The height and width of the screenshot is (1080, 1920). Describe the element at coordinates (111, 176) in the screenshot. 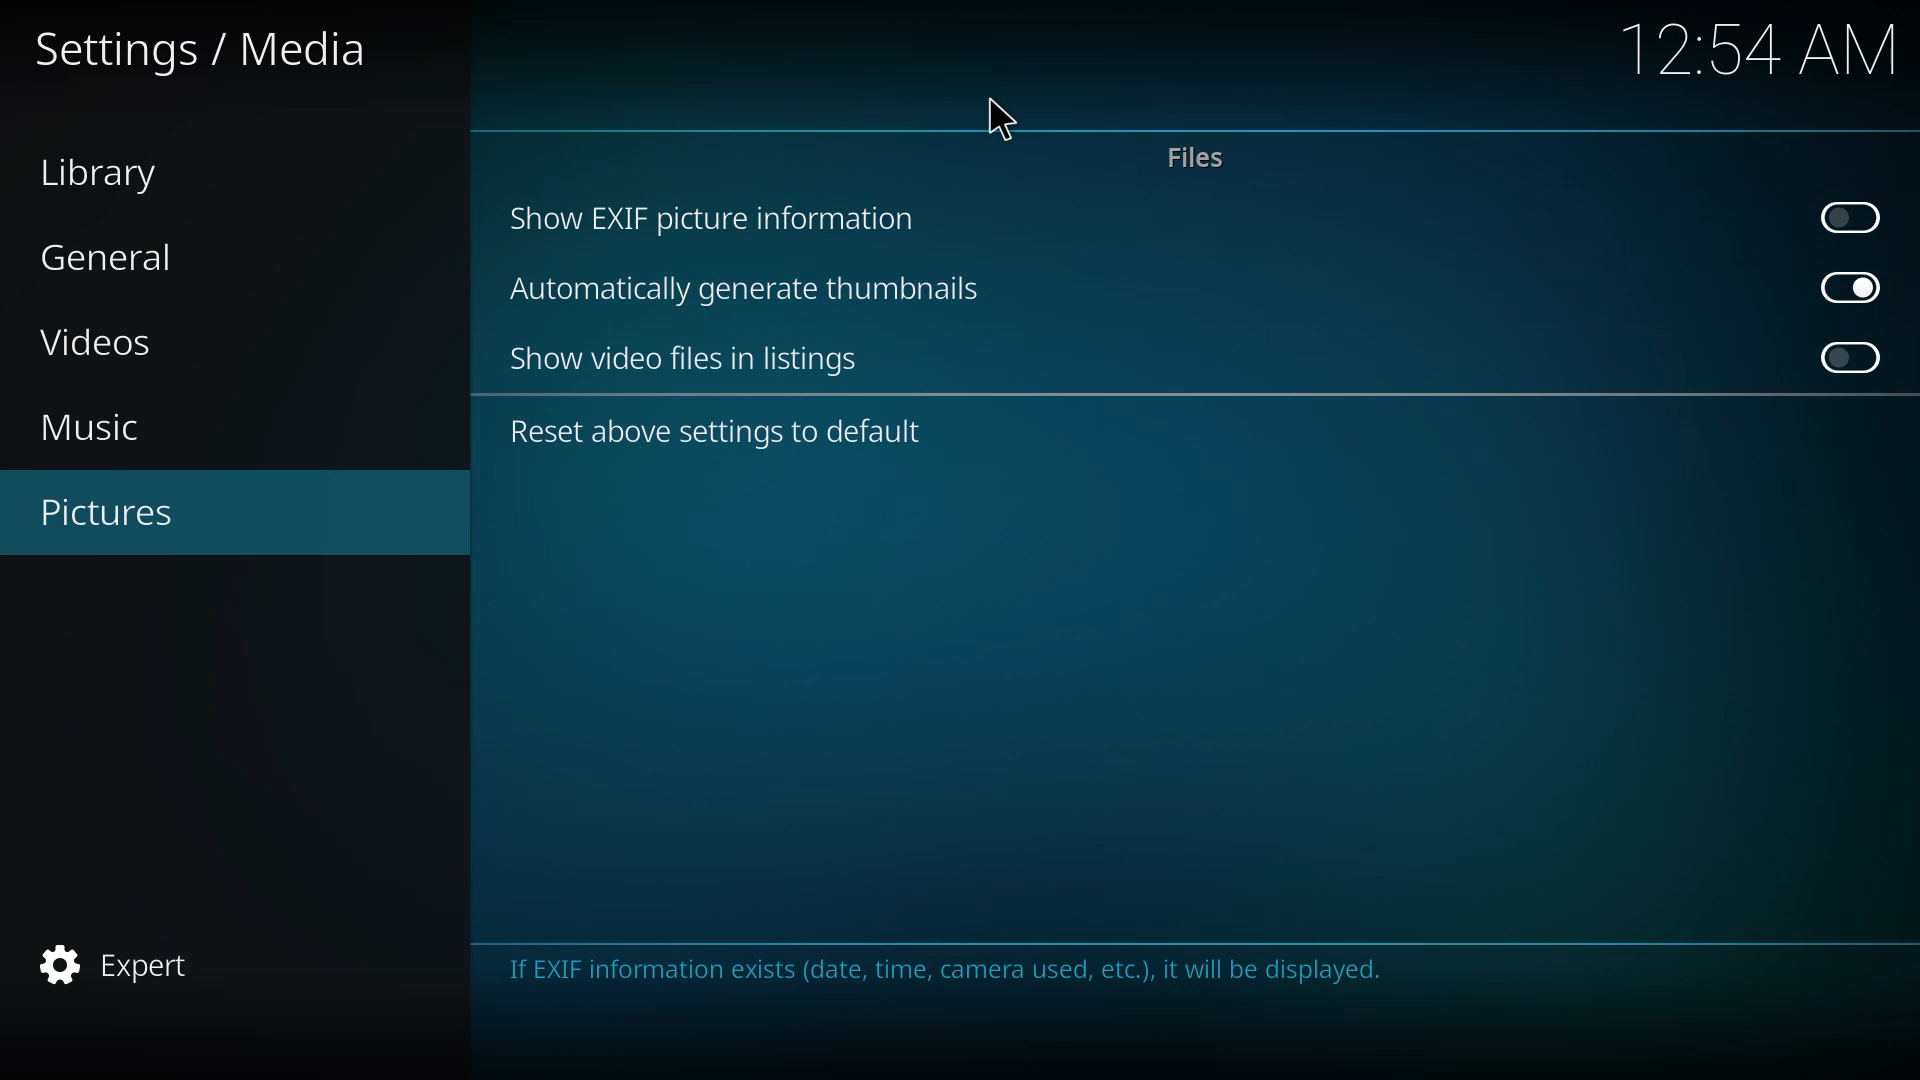

I see `library` at that location.